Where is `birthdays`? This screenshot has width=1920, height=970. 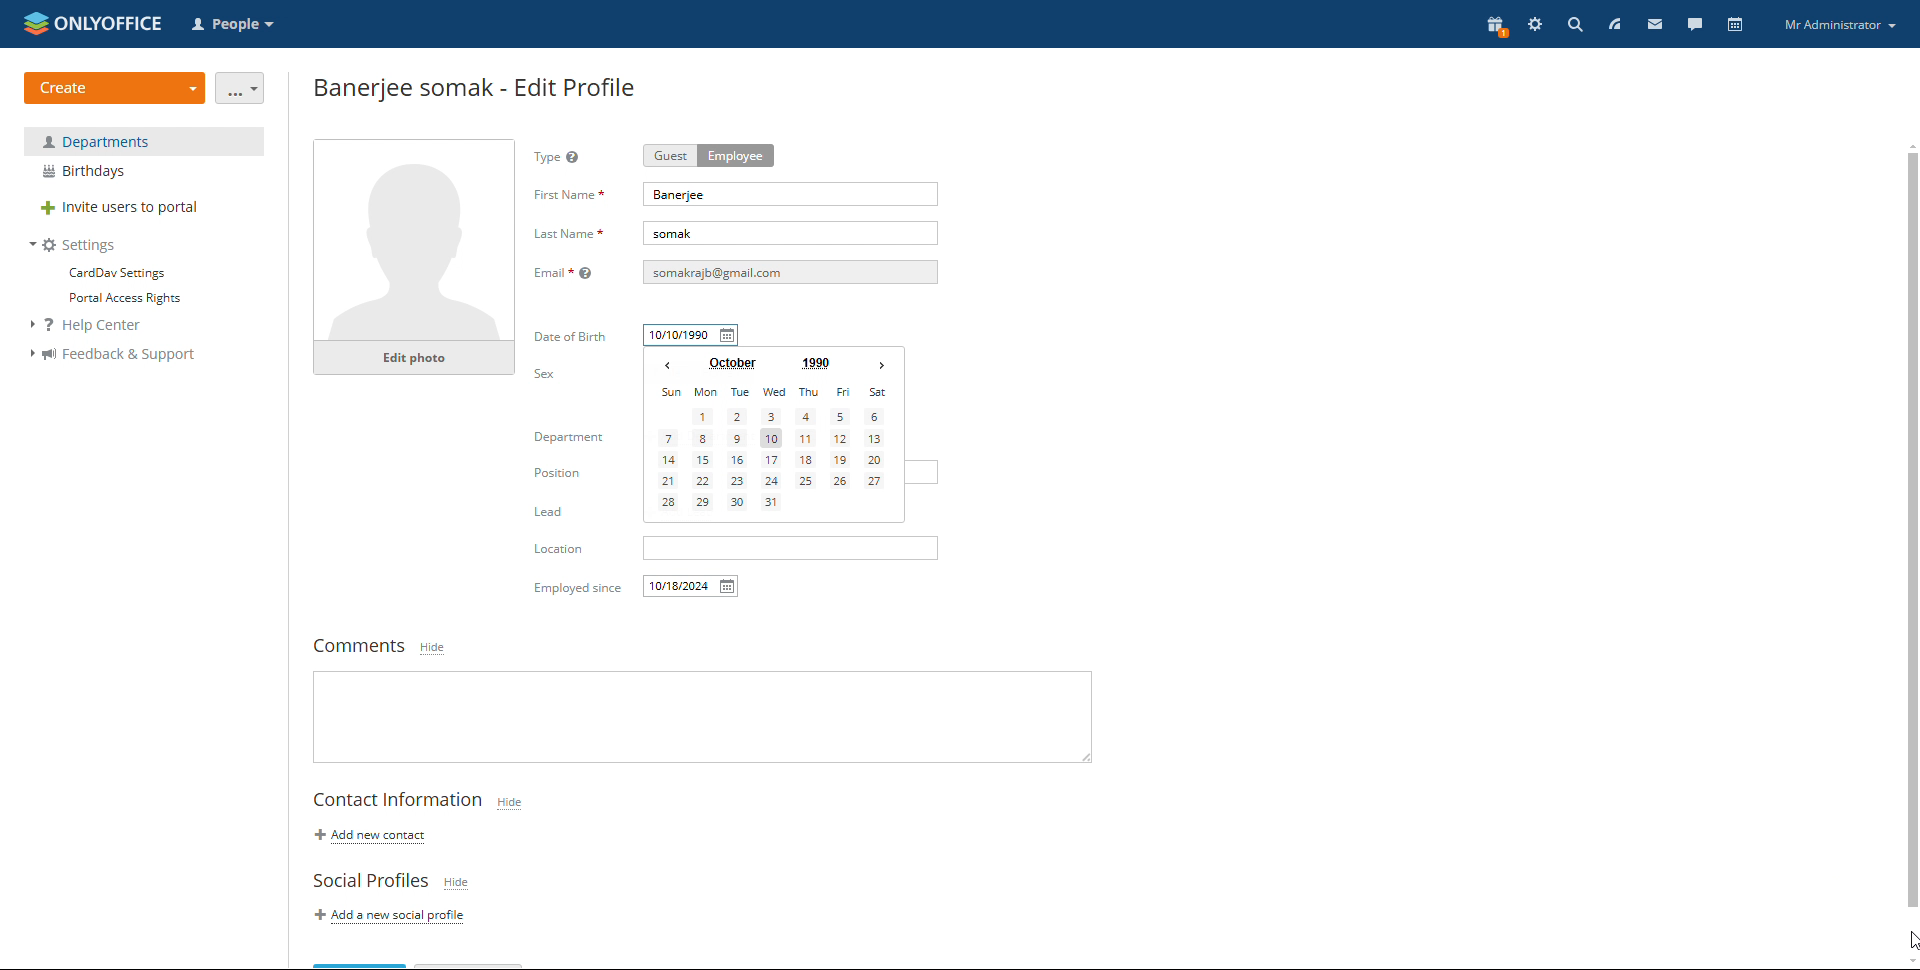
birthdays is located at coordinates (144, 172).